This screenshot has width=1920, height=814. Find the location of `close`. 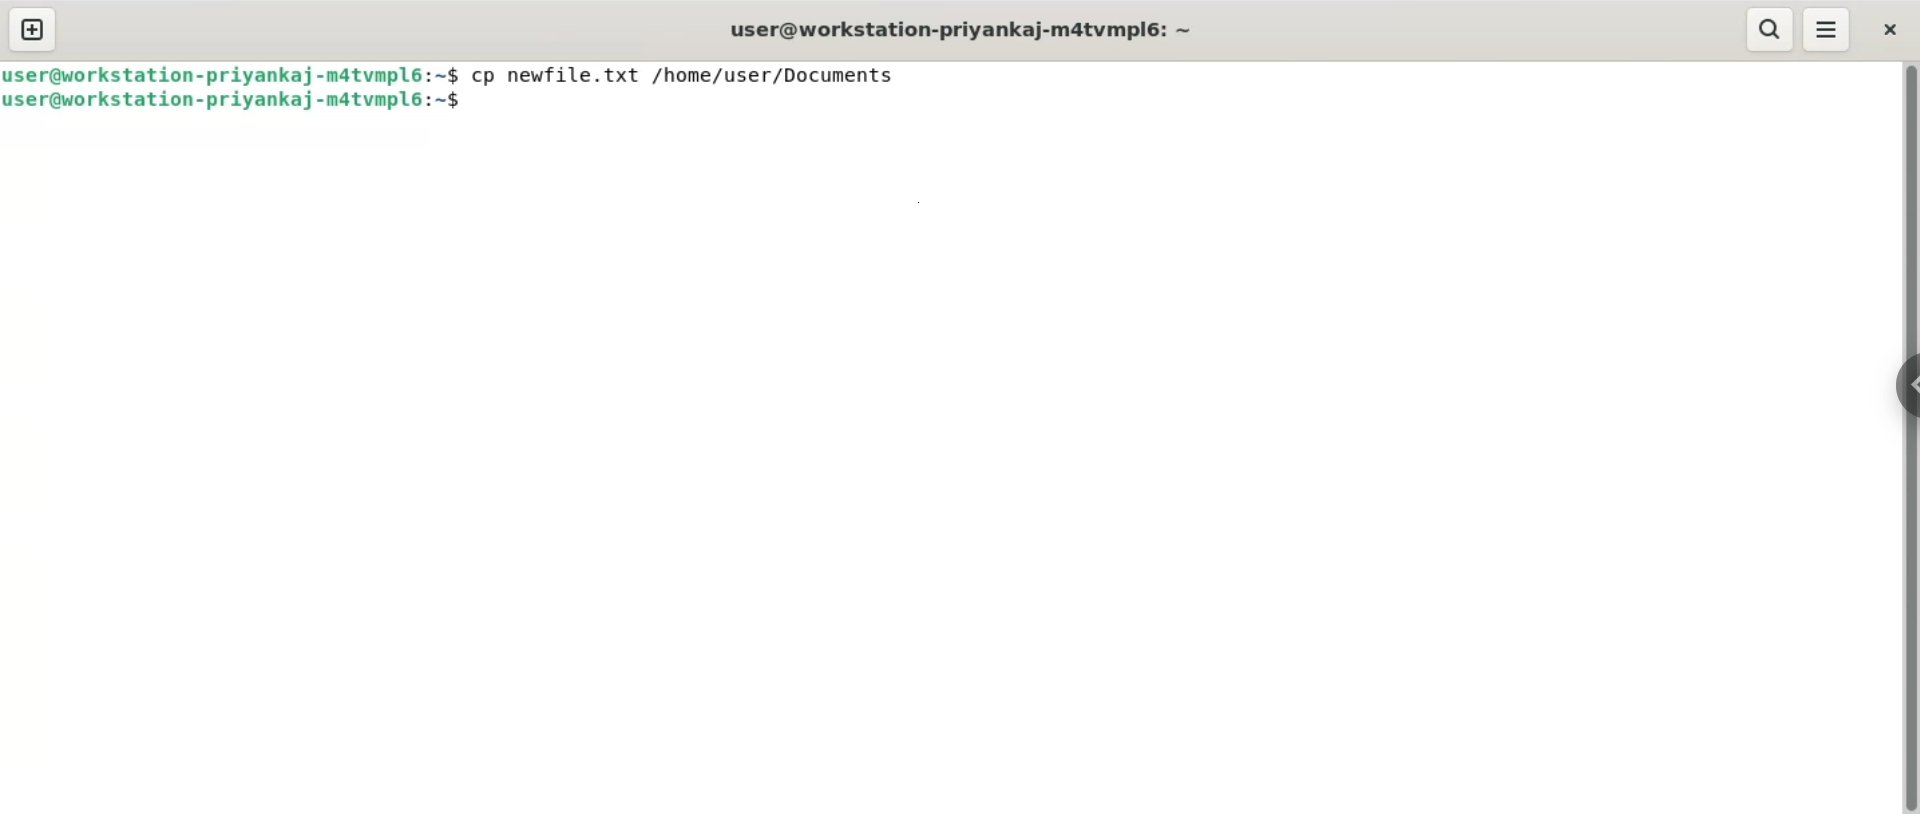

close is located at coordinates (1887, 26).